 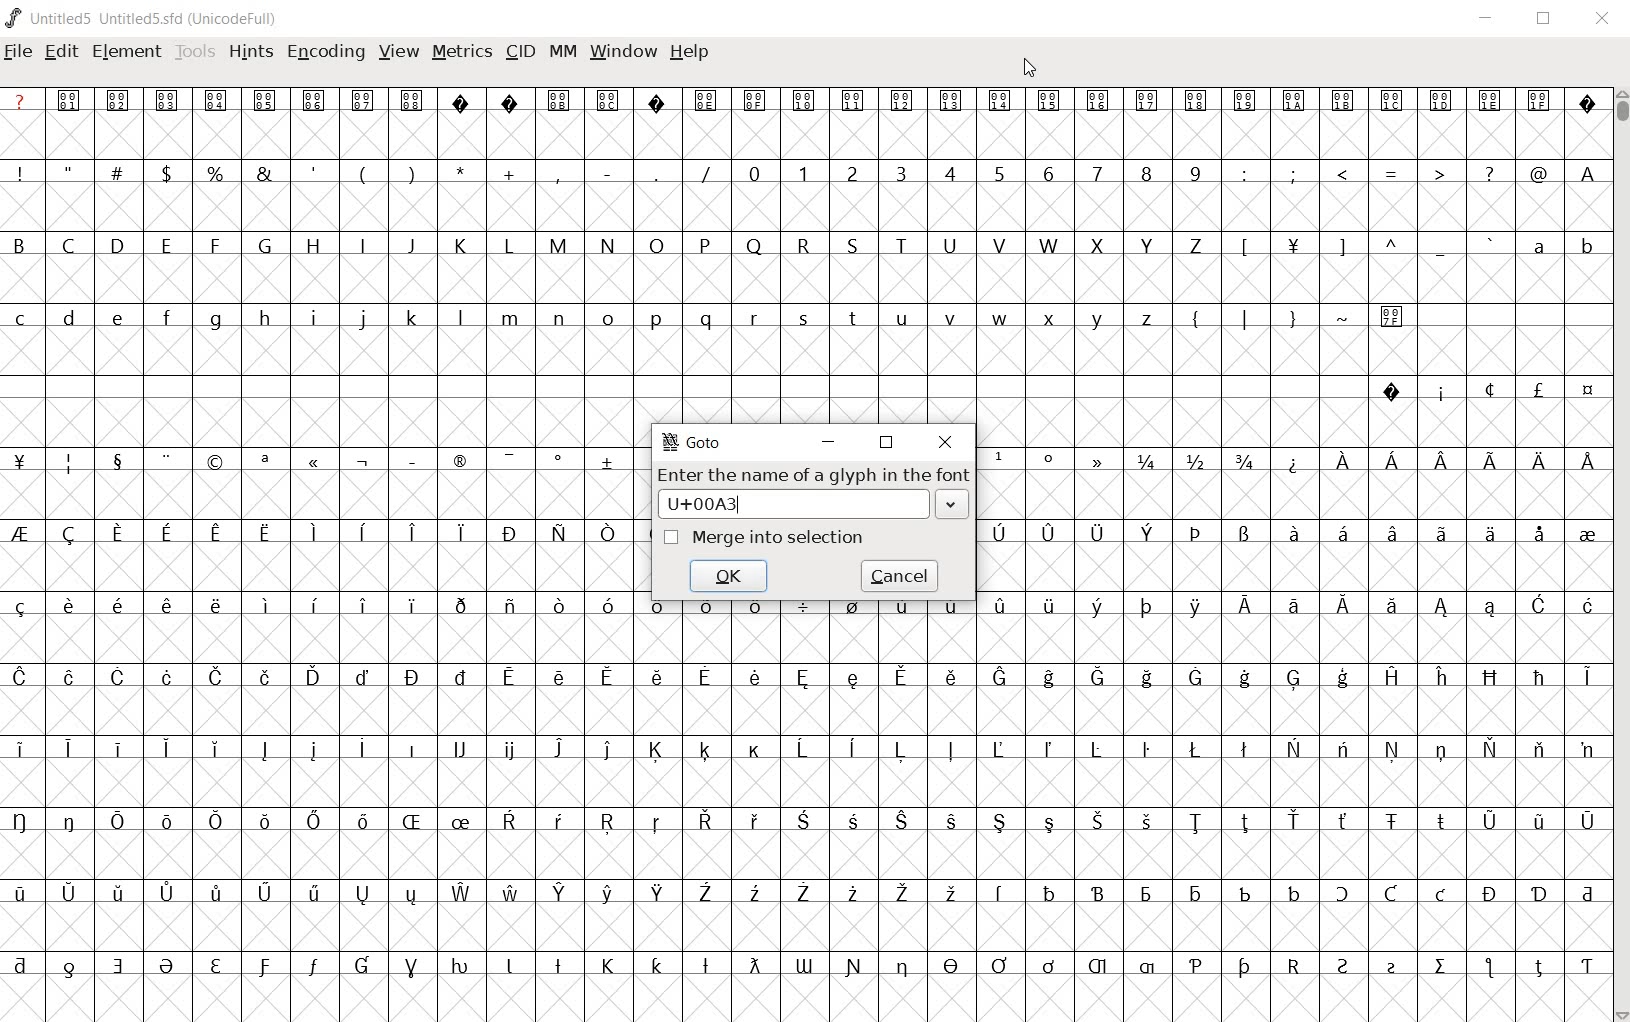 I want to click on Symbol, so click(x=998, y=530).